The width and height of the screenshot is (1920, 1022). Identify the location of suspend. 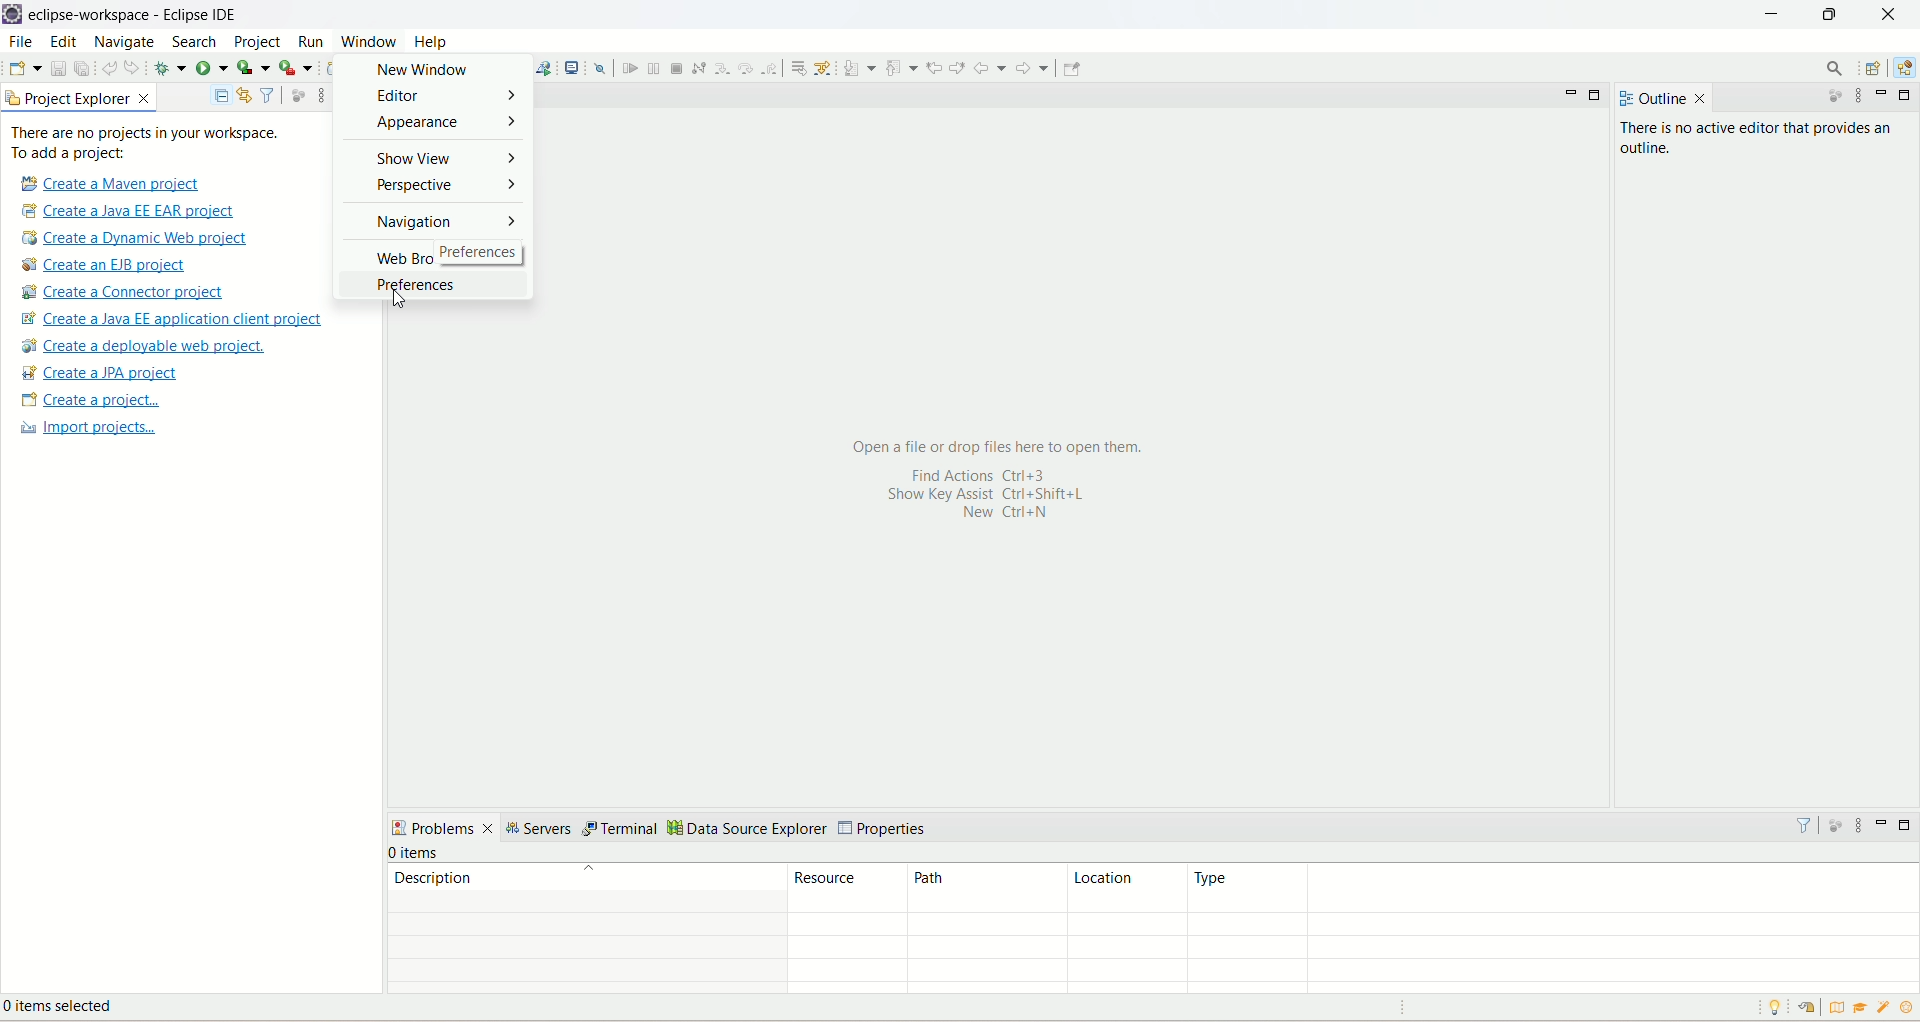
(652, 66).